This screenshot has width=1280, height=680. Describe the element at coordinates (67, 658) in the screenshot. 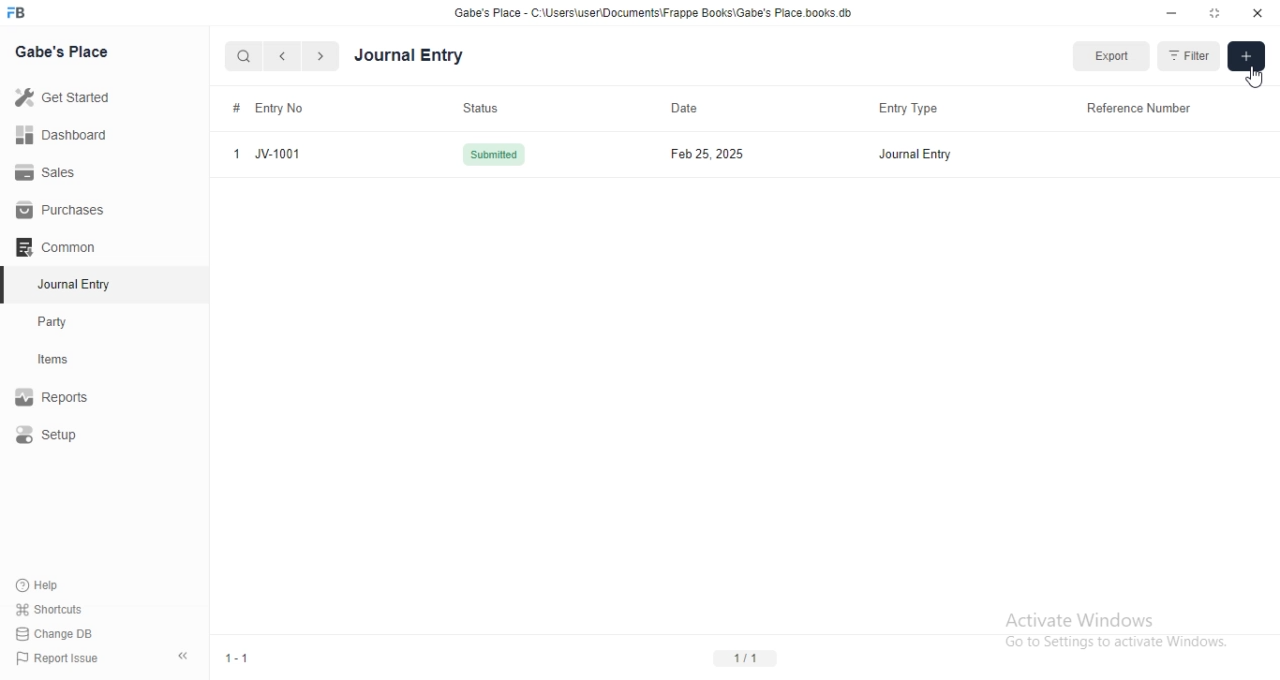

I see `Report Issue` at that location.